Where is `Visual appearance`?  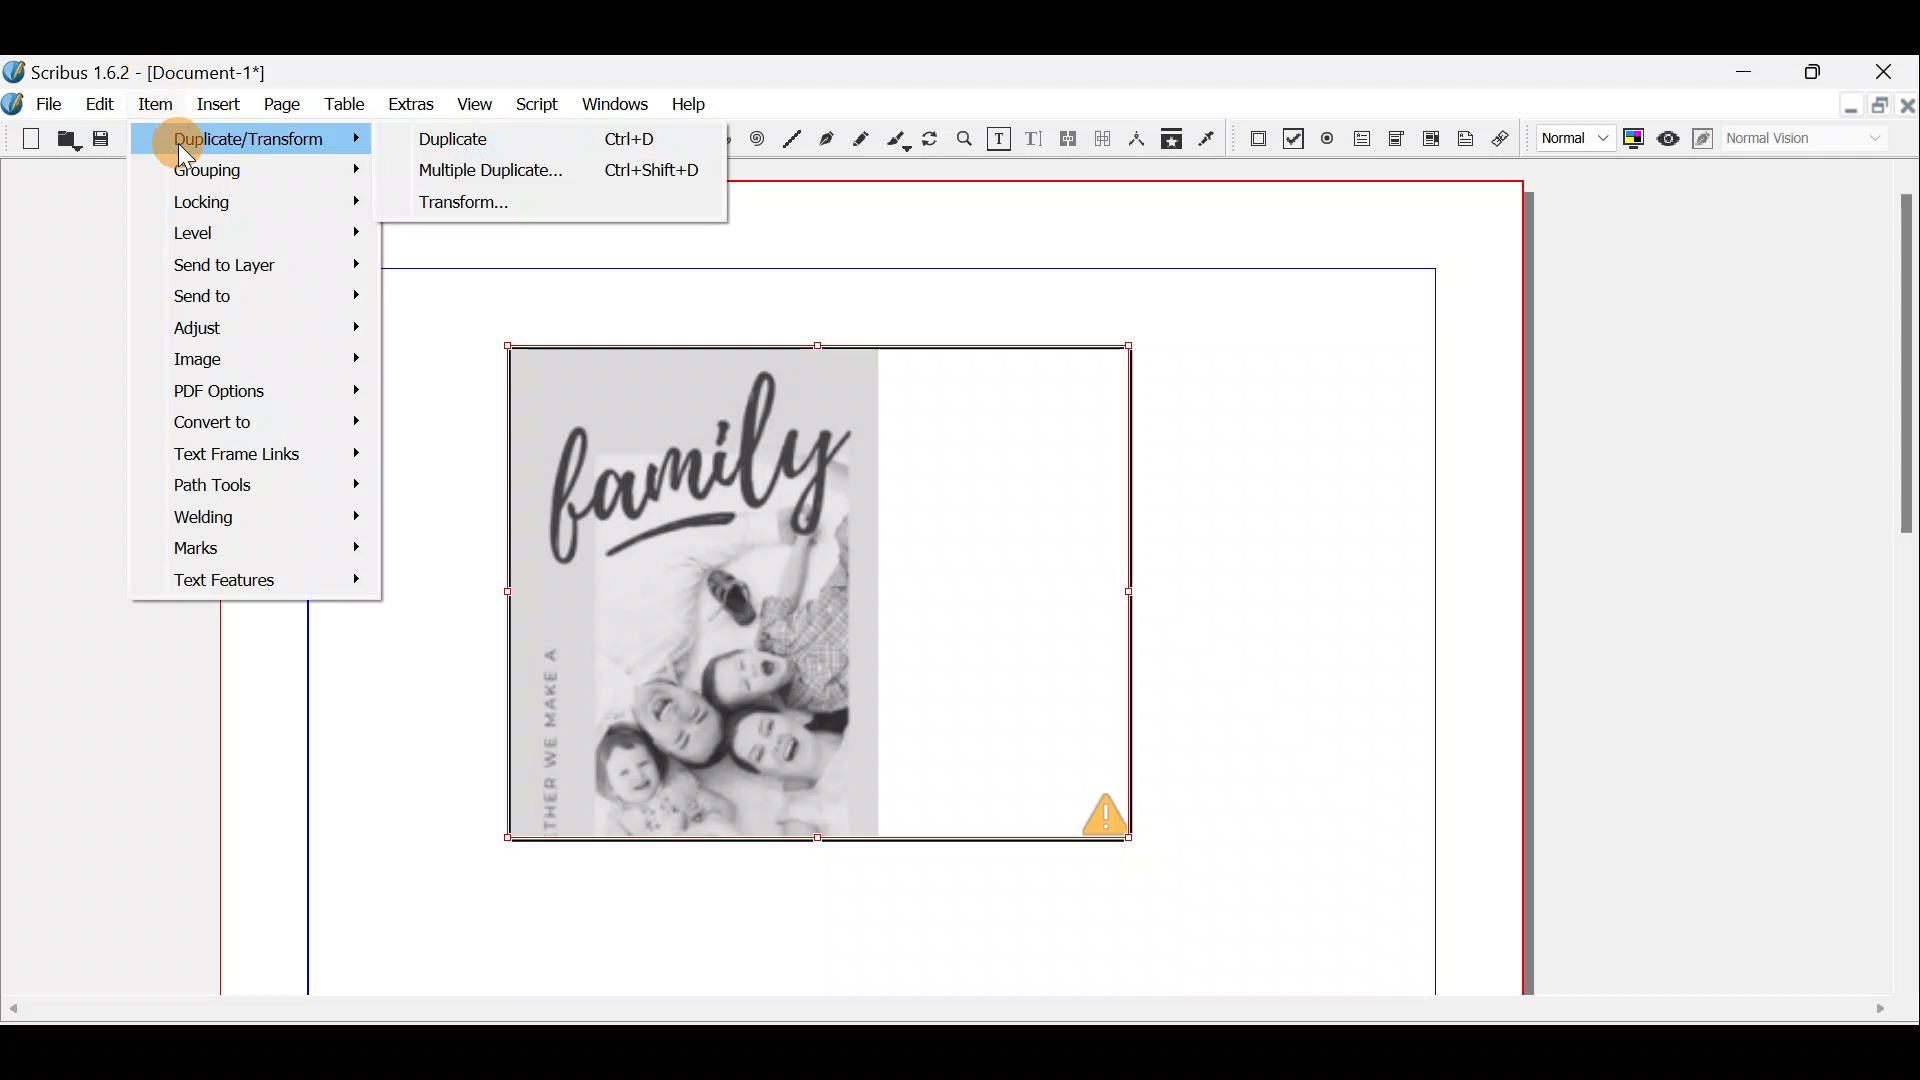
Visual appearance is located at coordinates (1802, 142).